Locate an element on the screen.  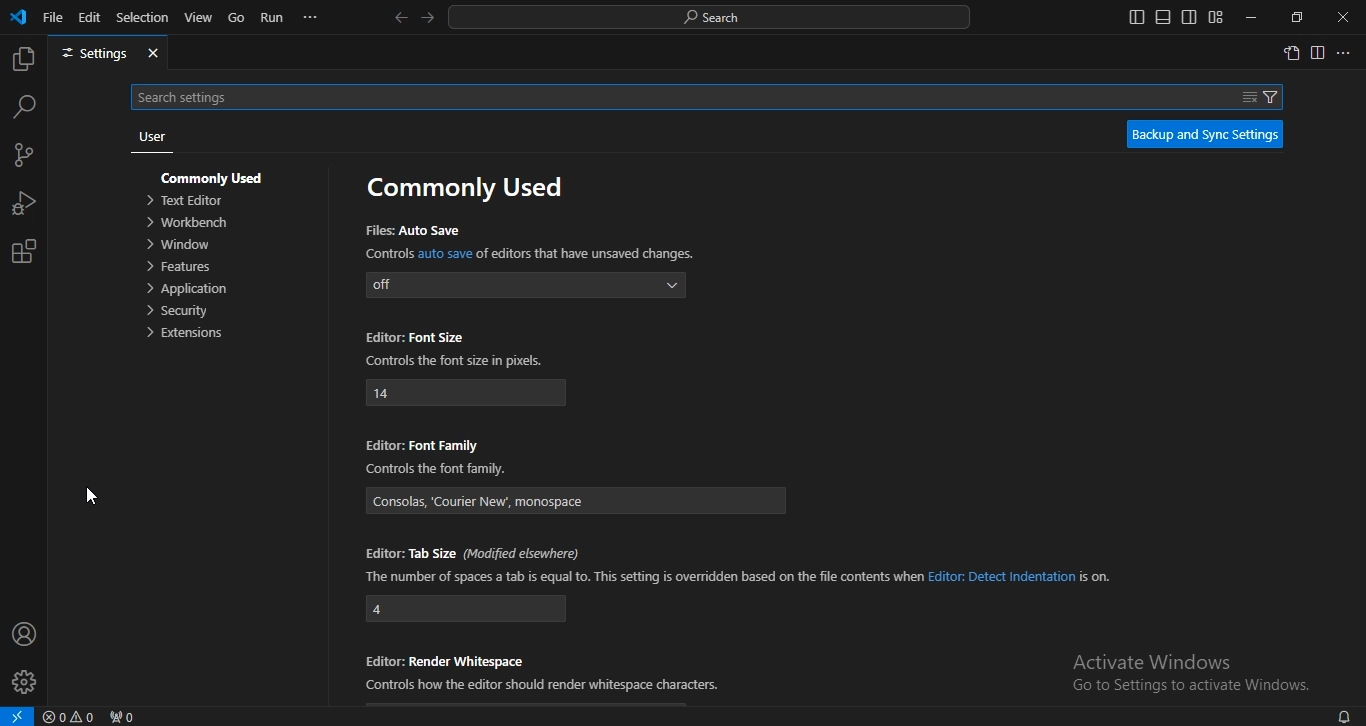
toggle primary sidebar is located at coordinates (1137, 17).